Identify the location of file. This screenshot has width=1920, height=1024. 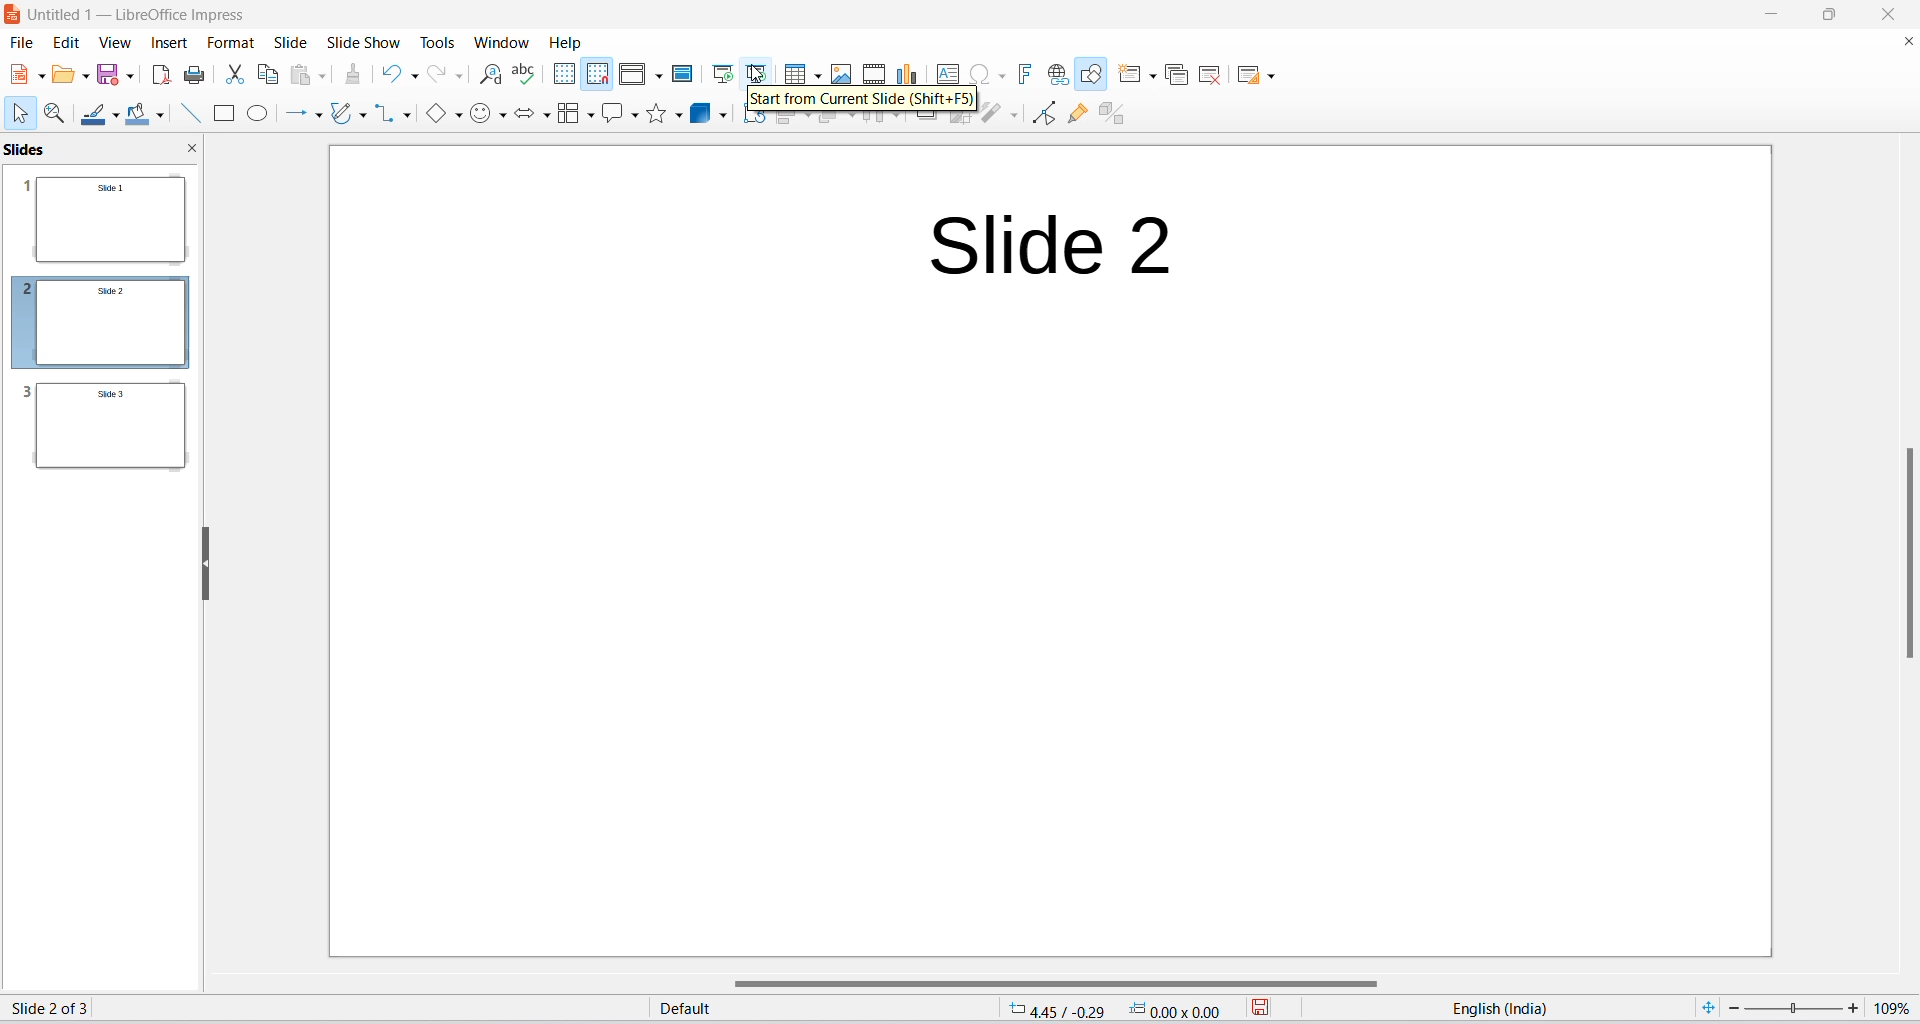
(24, 45).